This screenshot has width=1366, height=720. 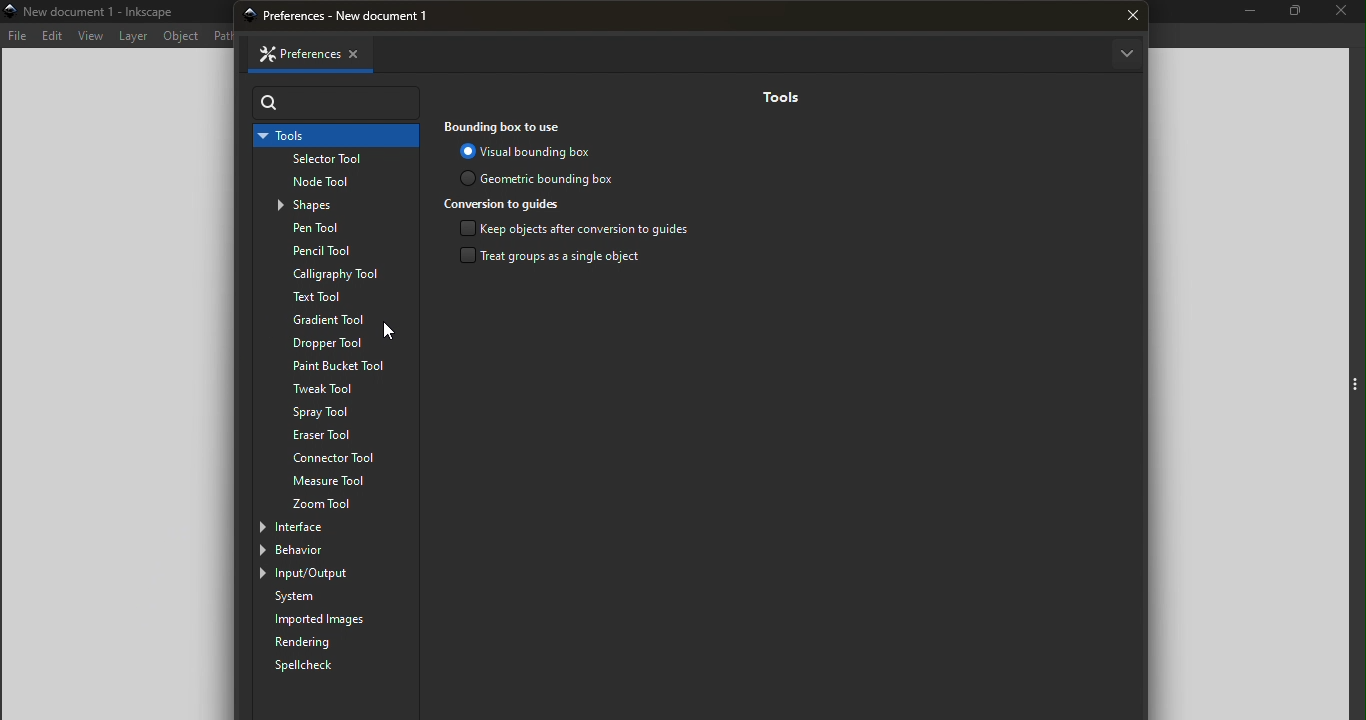 I want to click on Eraser tool, so click(x=336, y=435).